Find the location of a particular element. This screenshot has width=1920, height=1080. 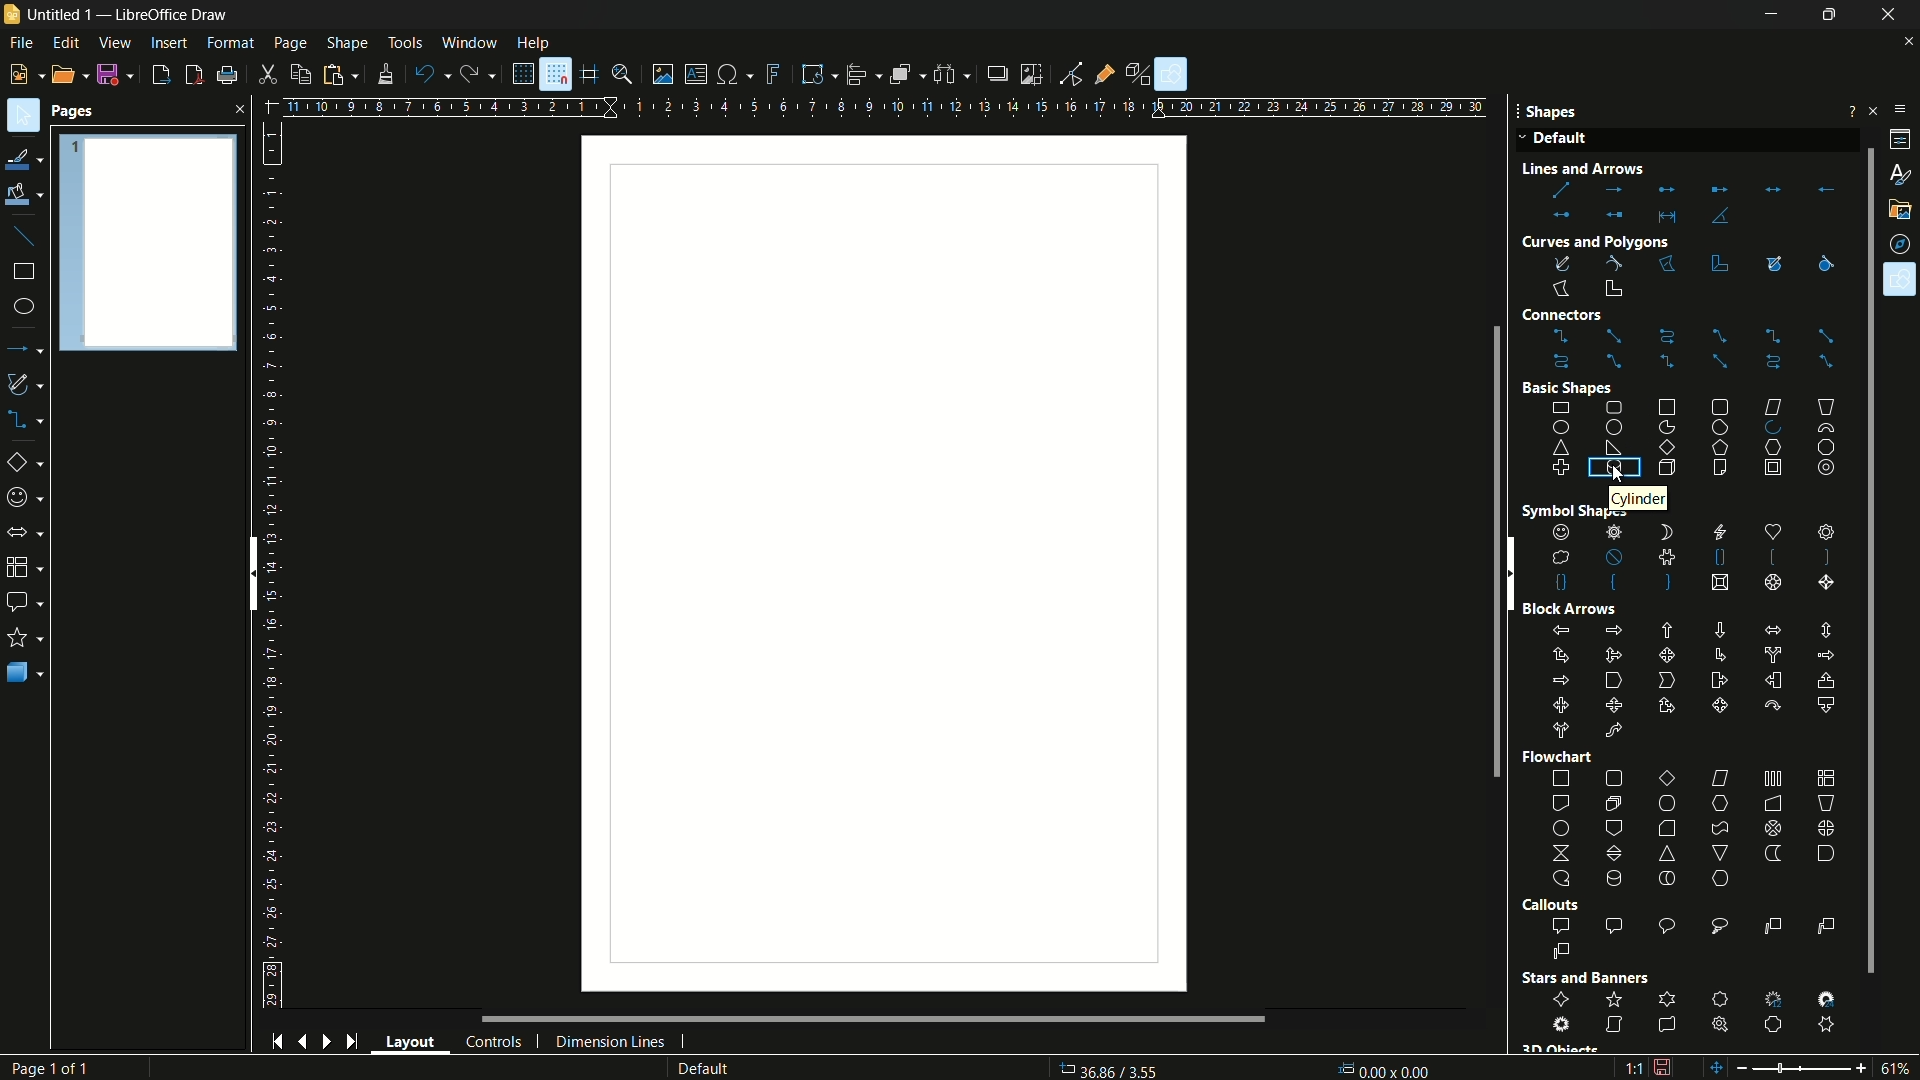

end page is located at coordinates (351, 1043).